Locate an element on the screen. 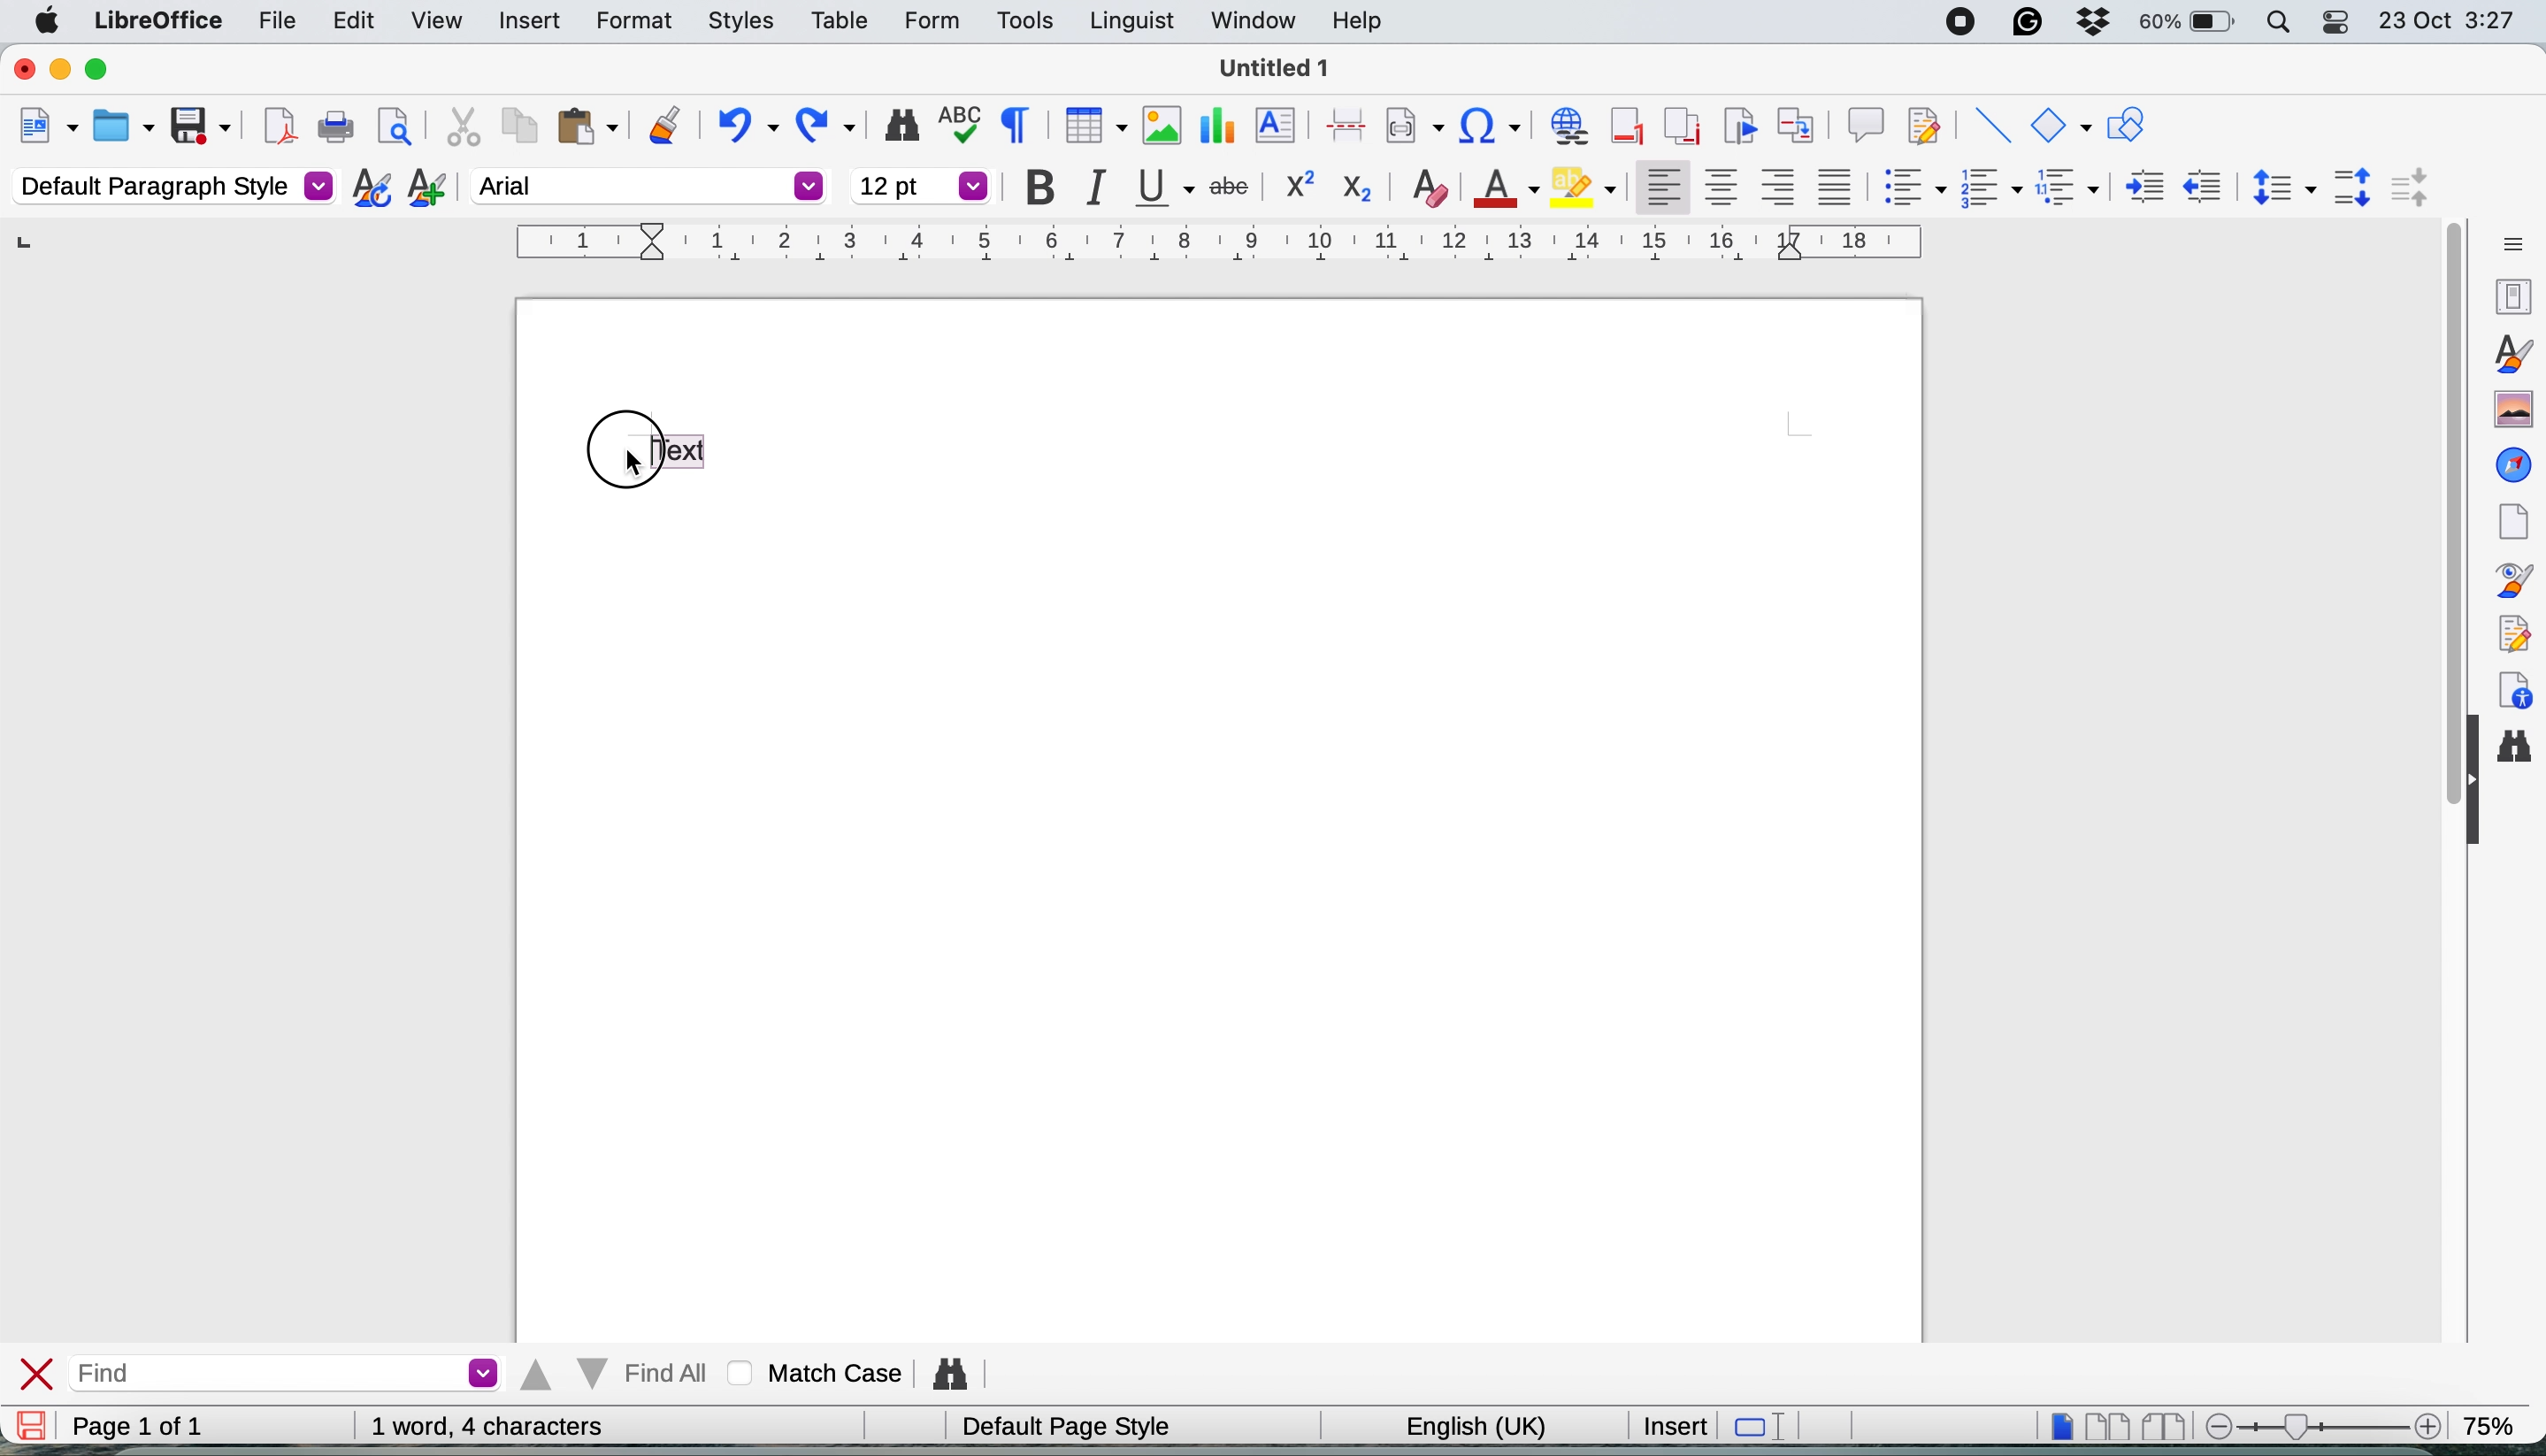 The height and width of the screenshot is (1456, 2546). underline is located at coordinates (1161, 190).